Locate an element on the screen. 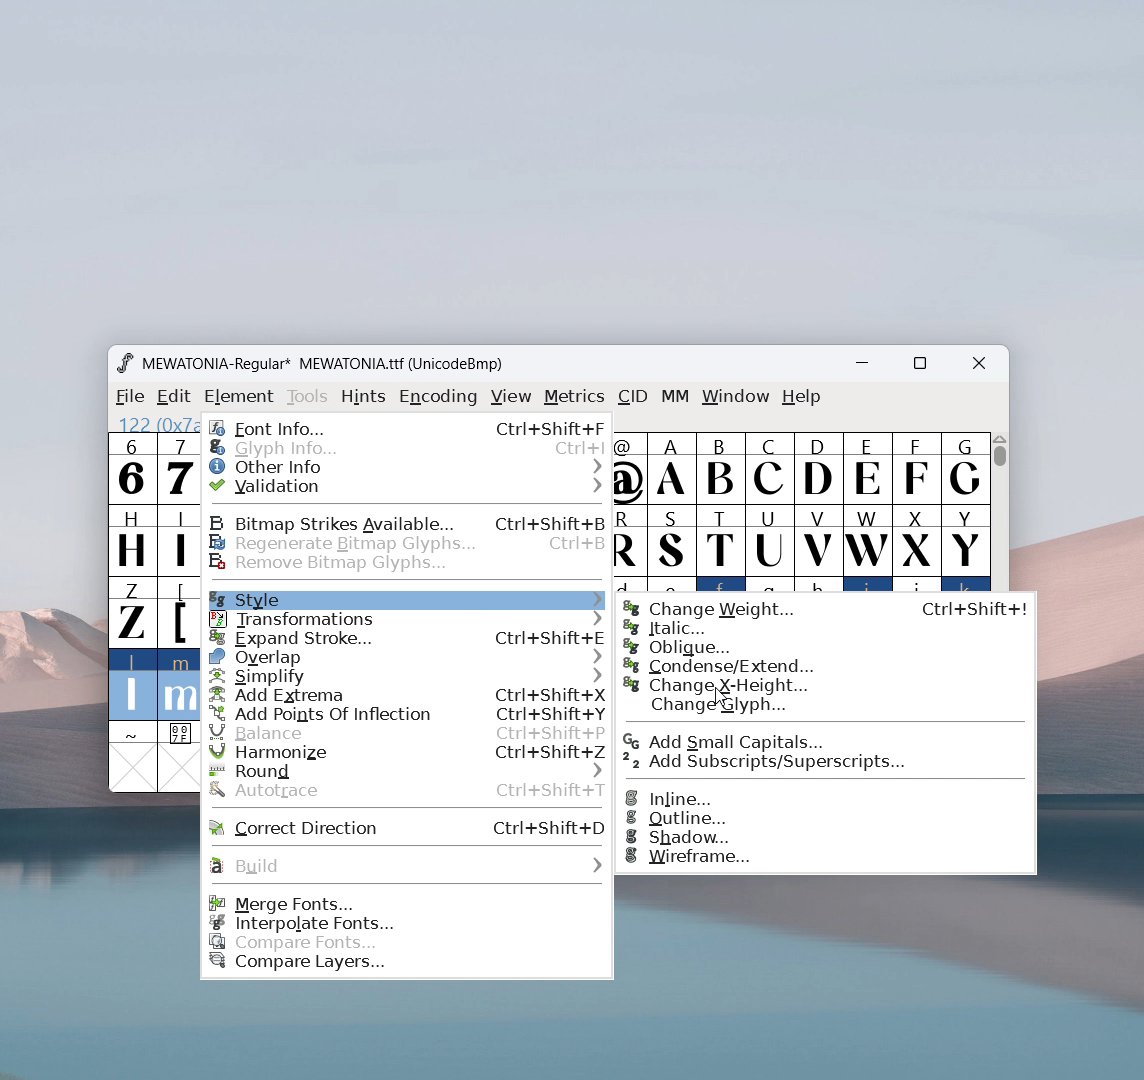 The height and width of the screenshot is (1080, 1144). 0 0 7 F is located at coordinates (180, 736).